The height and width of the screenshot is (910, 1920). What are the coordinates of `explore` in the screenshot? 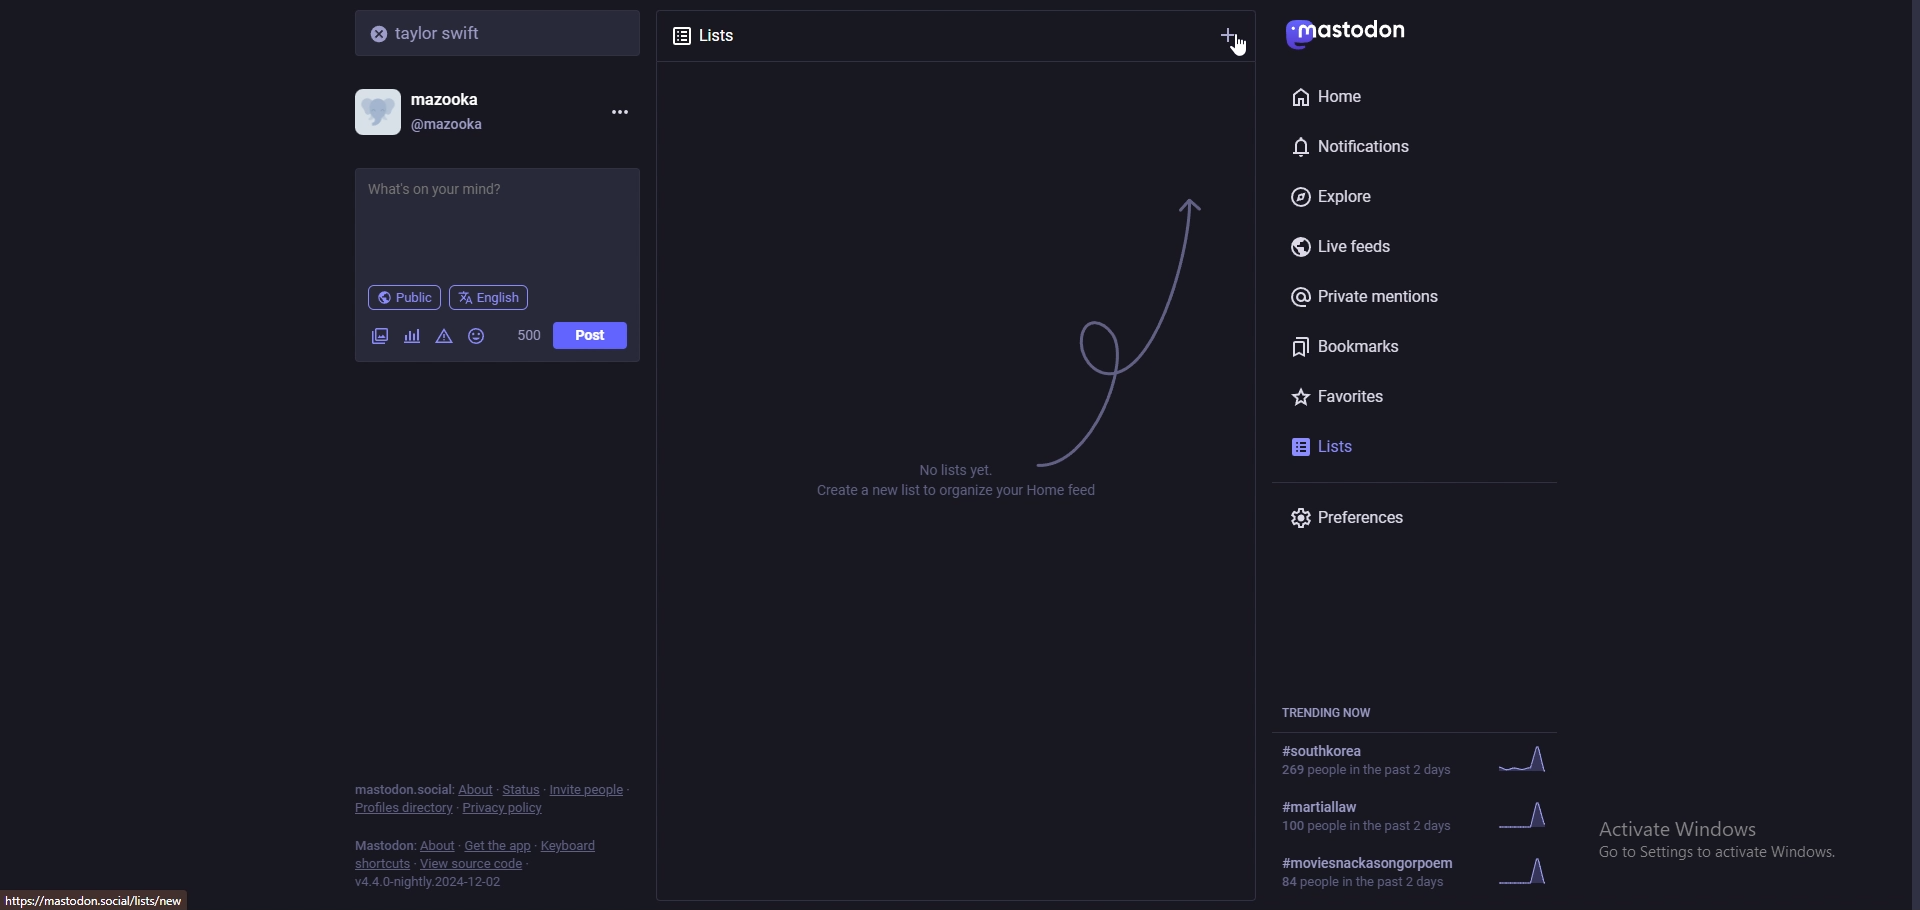 It's located at (1408, 198).